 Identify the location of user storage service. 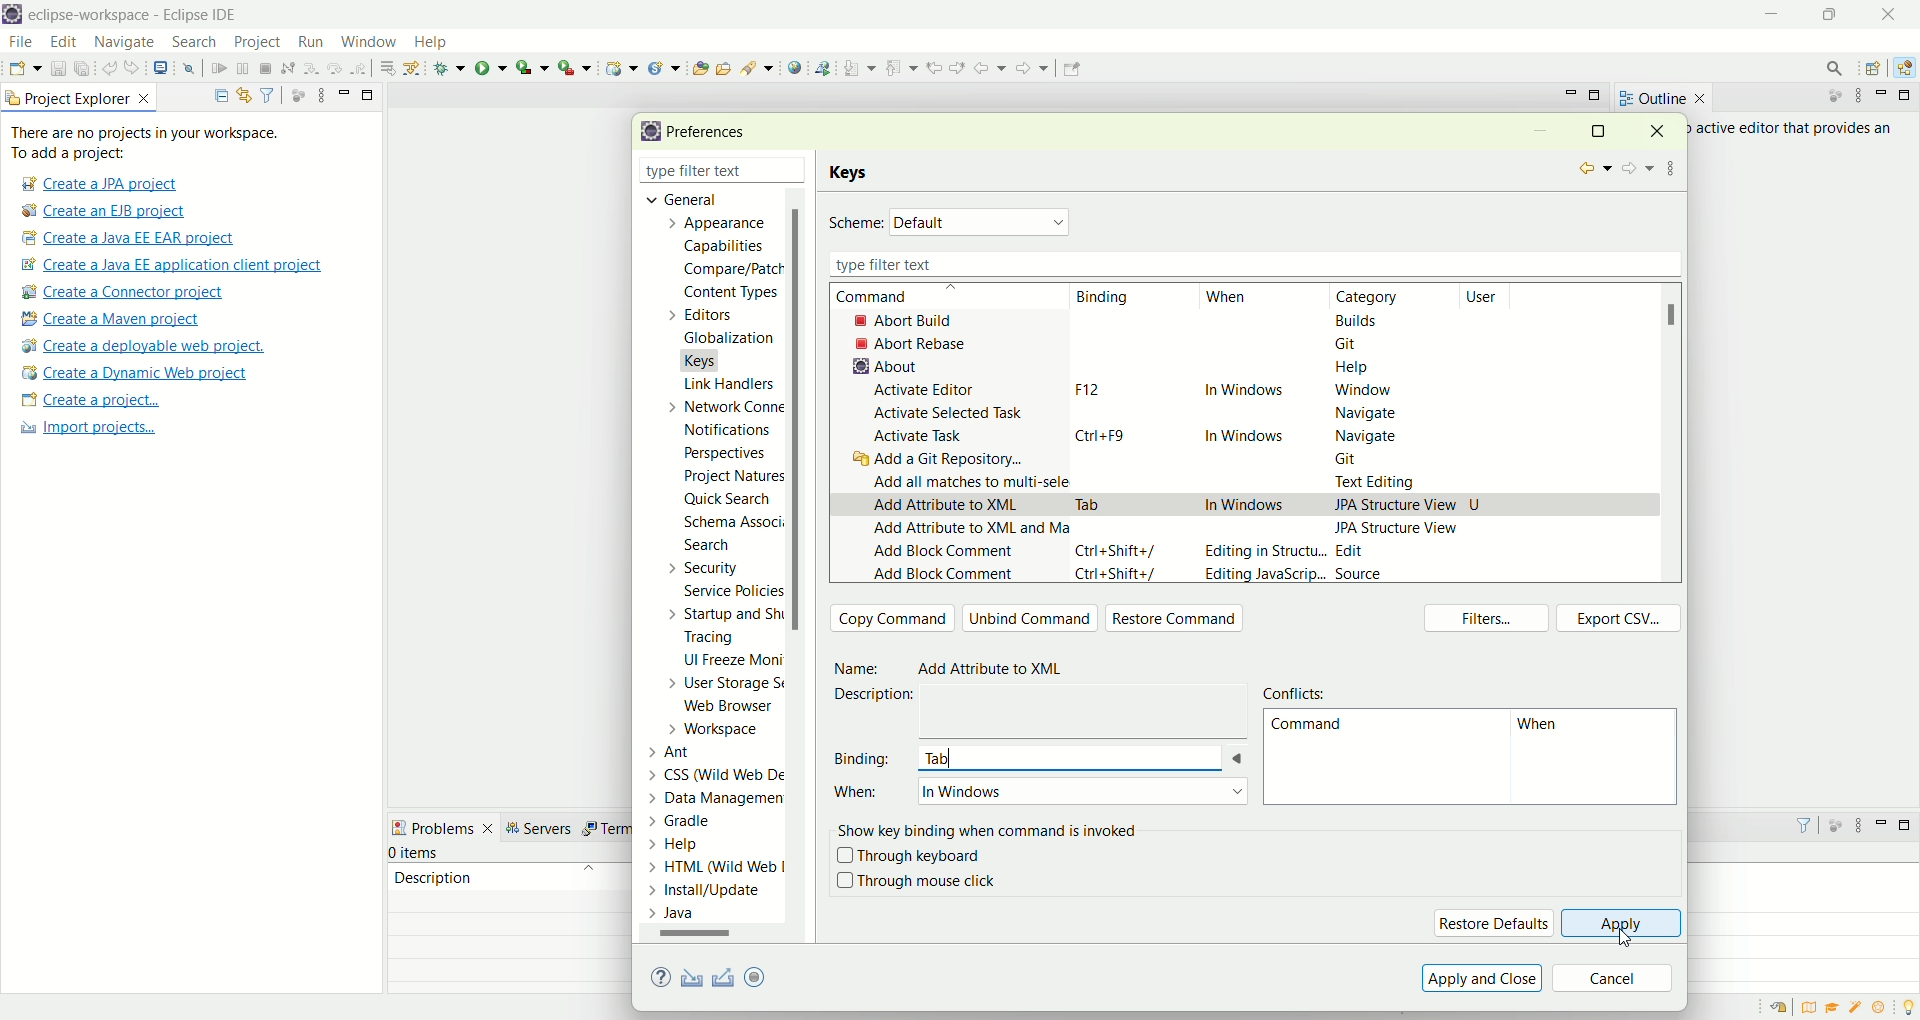
(727, 686).